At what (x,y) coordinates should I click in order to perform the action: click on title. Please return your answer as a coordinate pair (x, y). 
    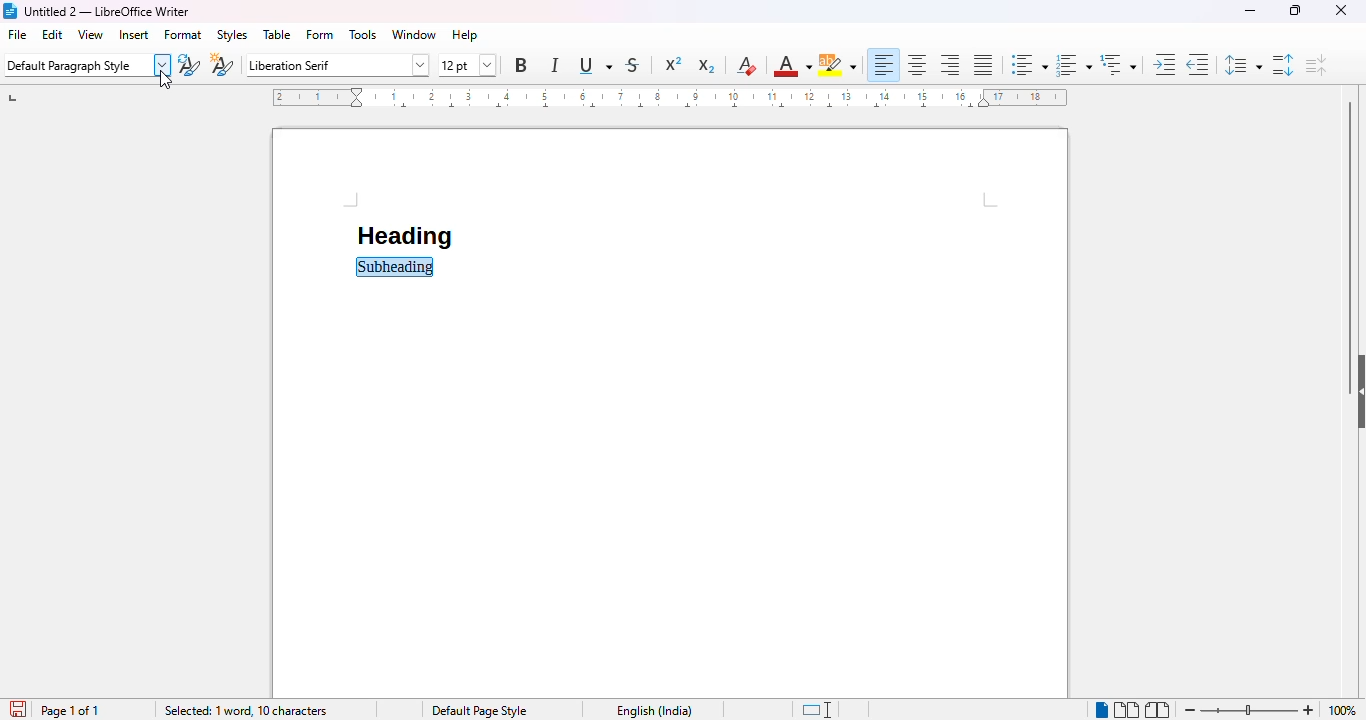
    Looking at the image, I should click on (107, 11).